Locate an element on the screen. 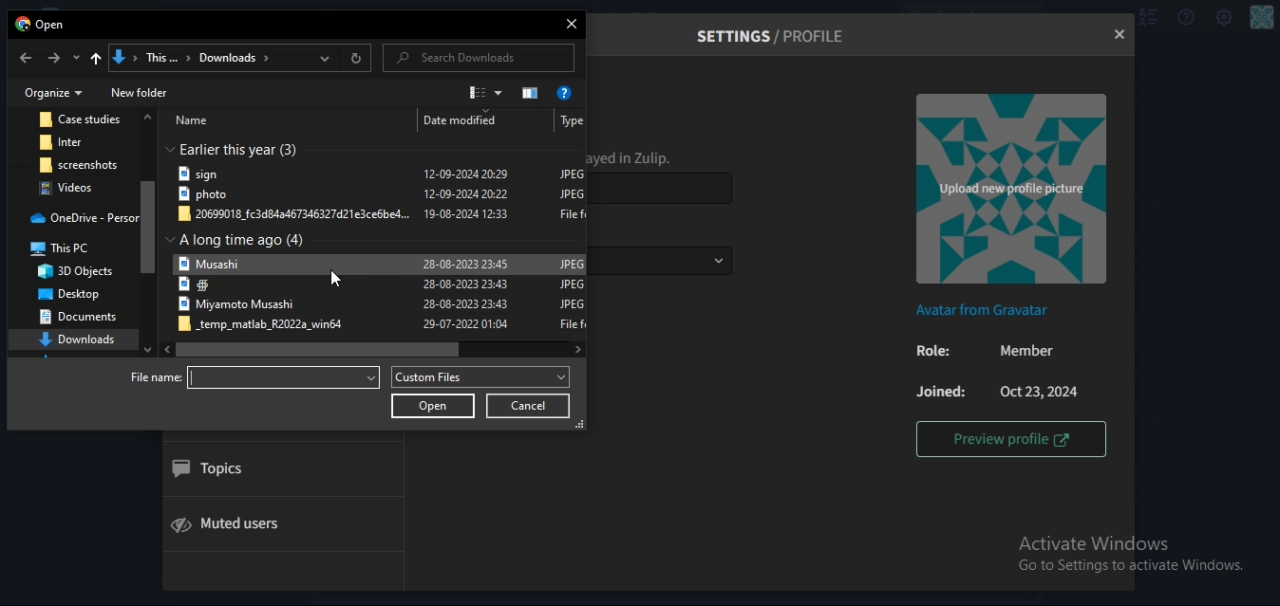 Image resolution: width=1280 pixels, height=606 pixels. file is located at coordinates (382, 196).